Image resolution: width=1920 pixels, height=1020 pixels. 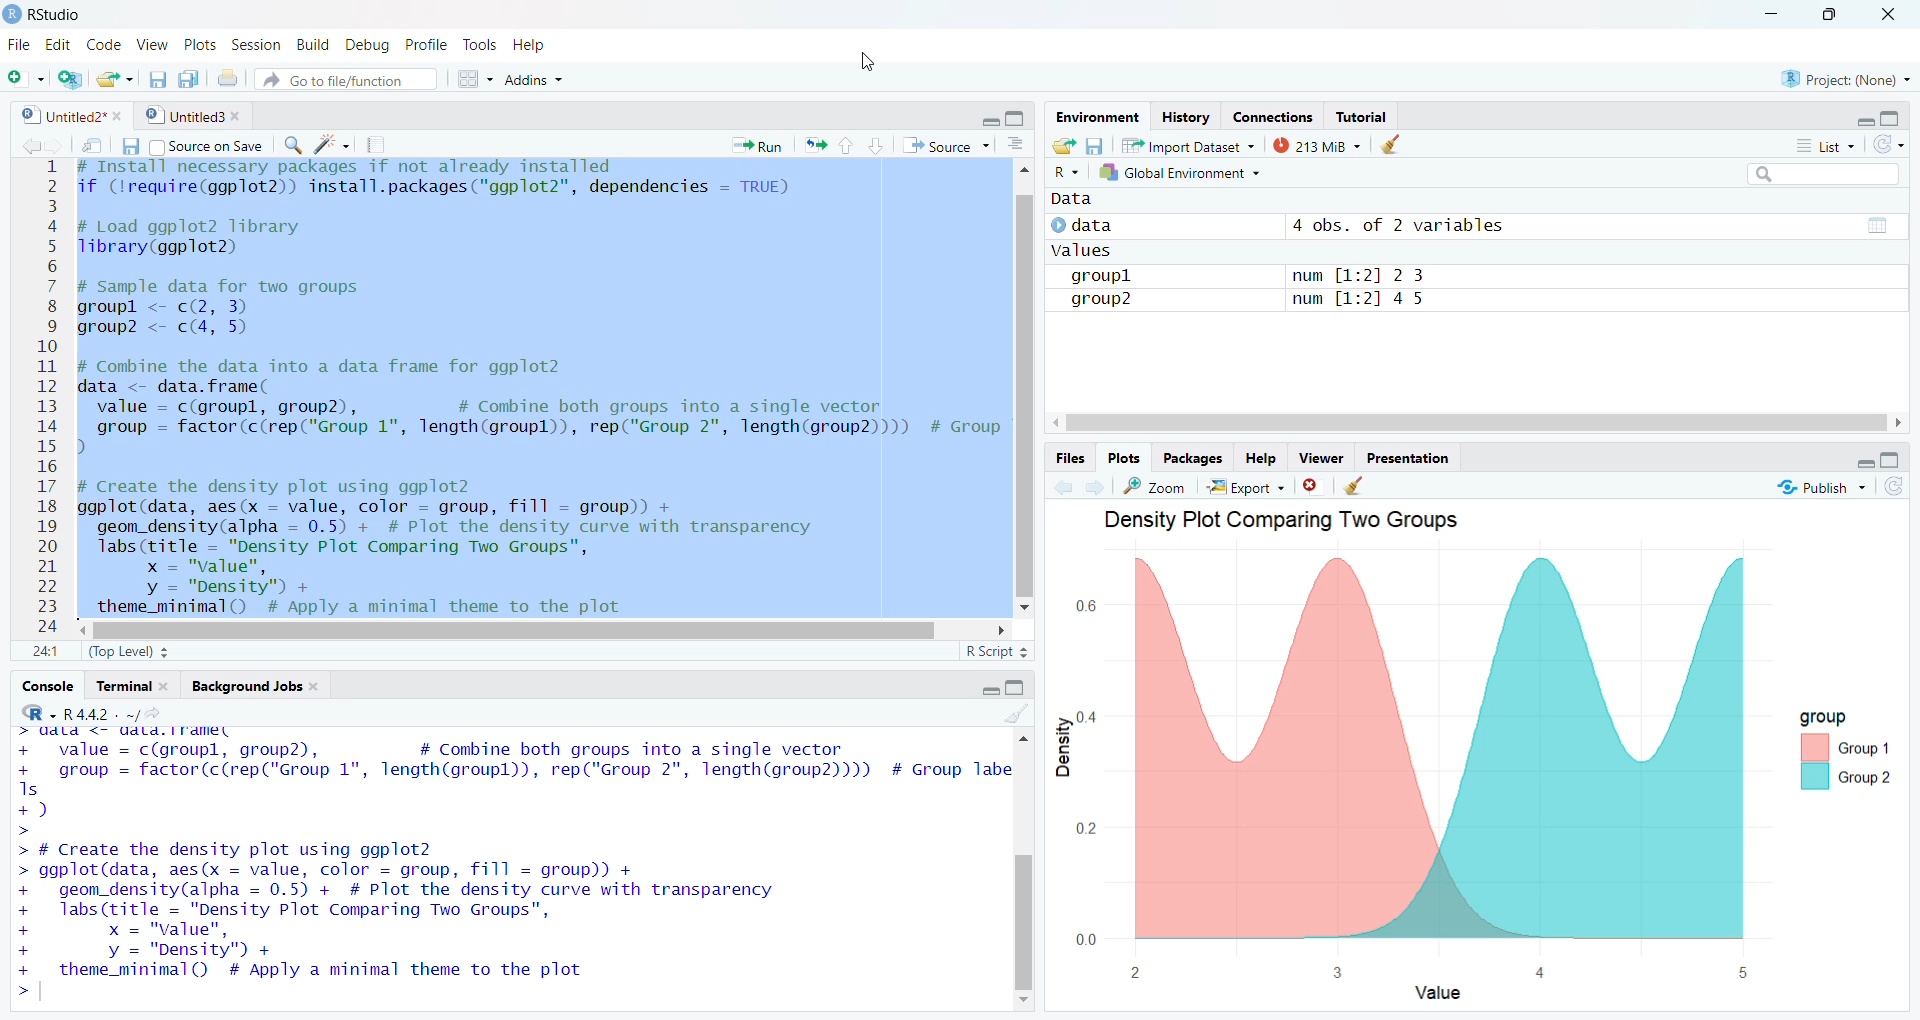 What do you see at coordinates (366, 44) in the screenshot?
I see `debug` at bounding box center [366, 44].